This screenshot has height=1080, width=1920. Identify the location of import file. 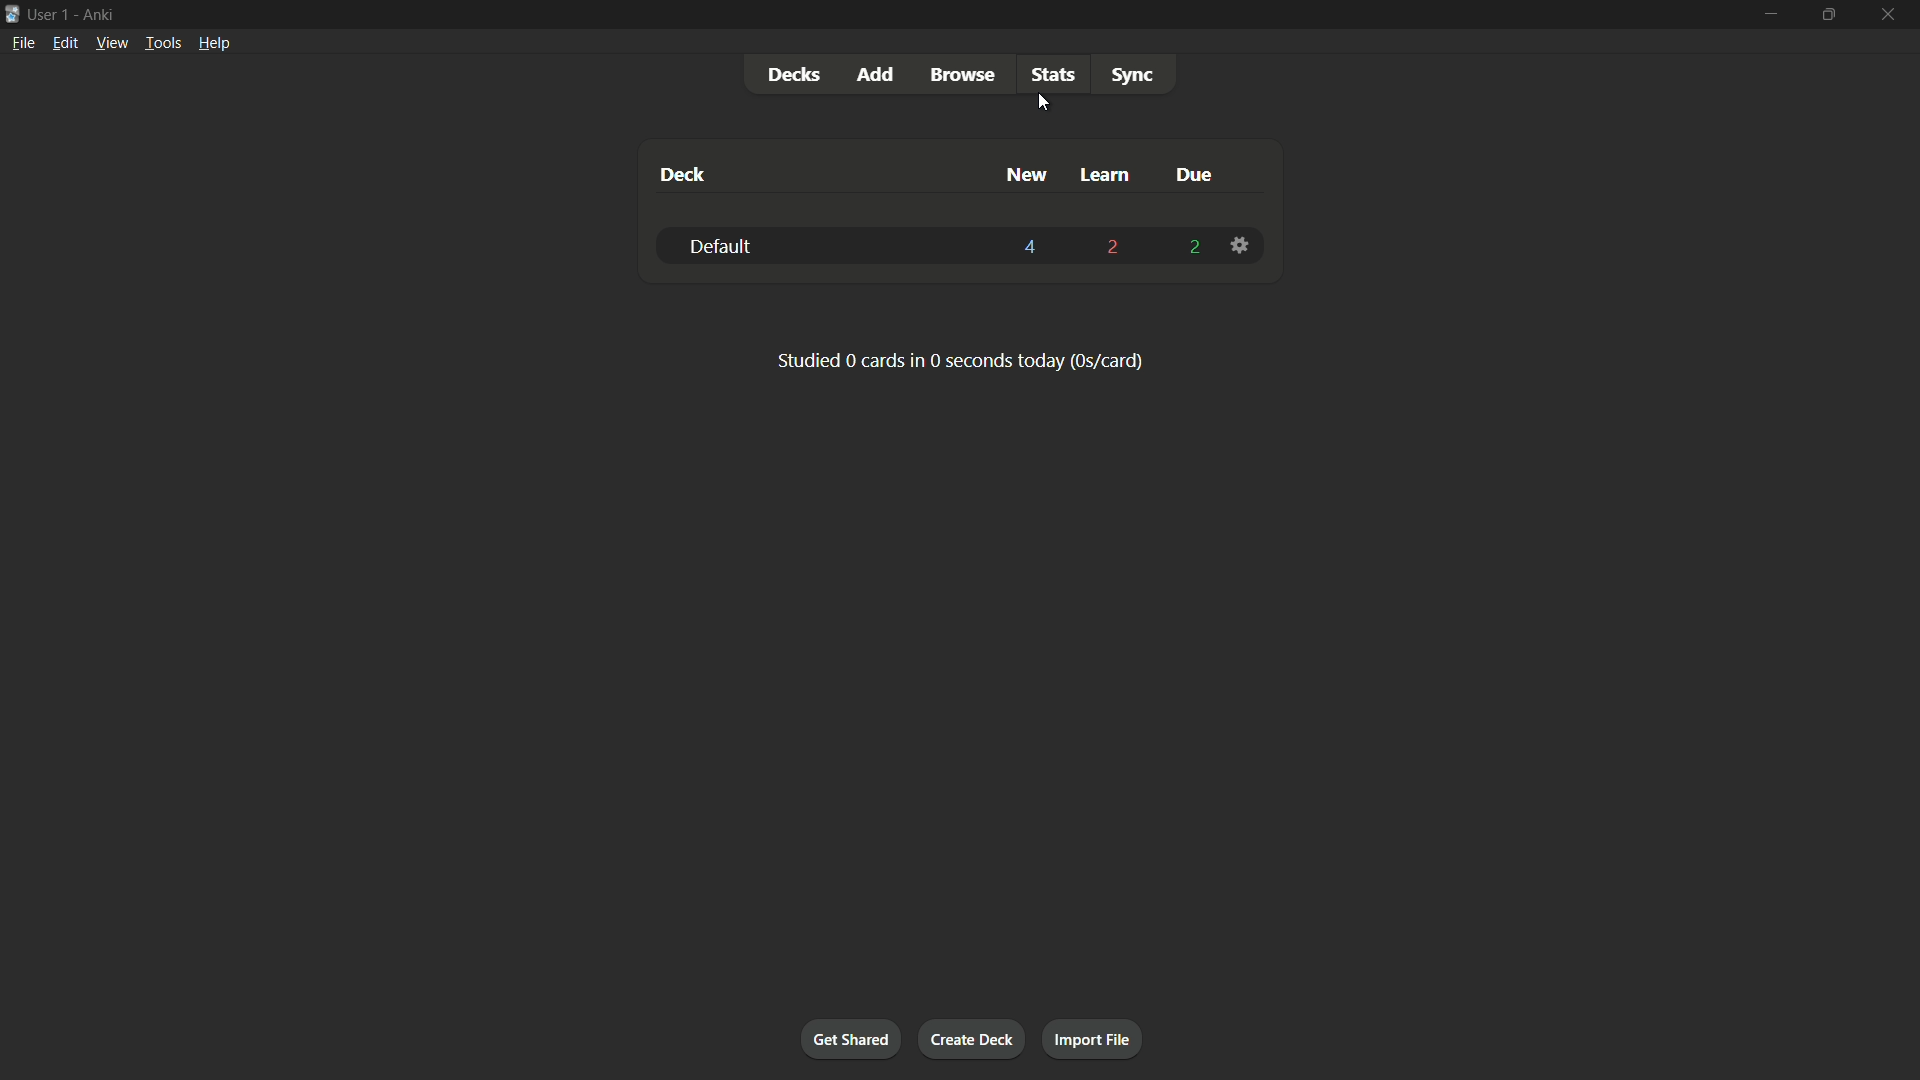
(1095, 1039).